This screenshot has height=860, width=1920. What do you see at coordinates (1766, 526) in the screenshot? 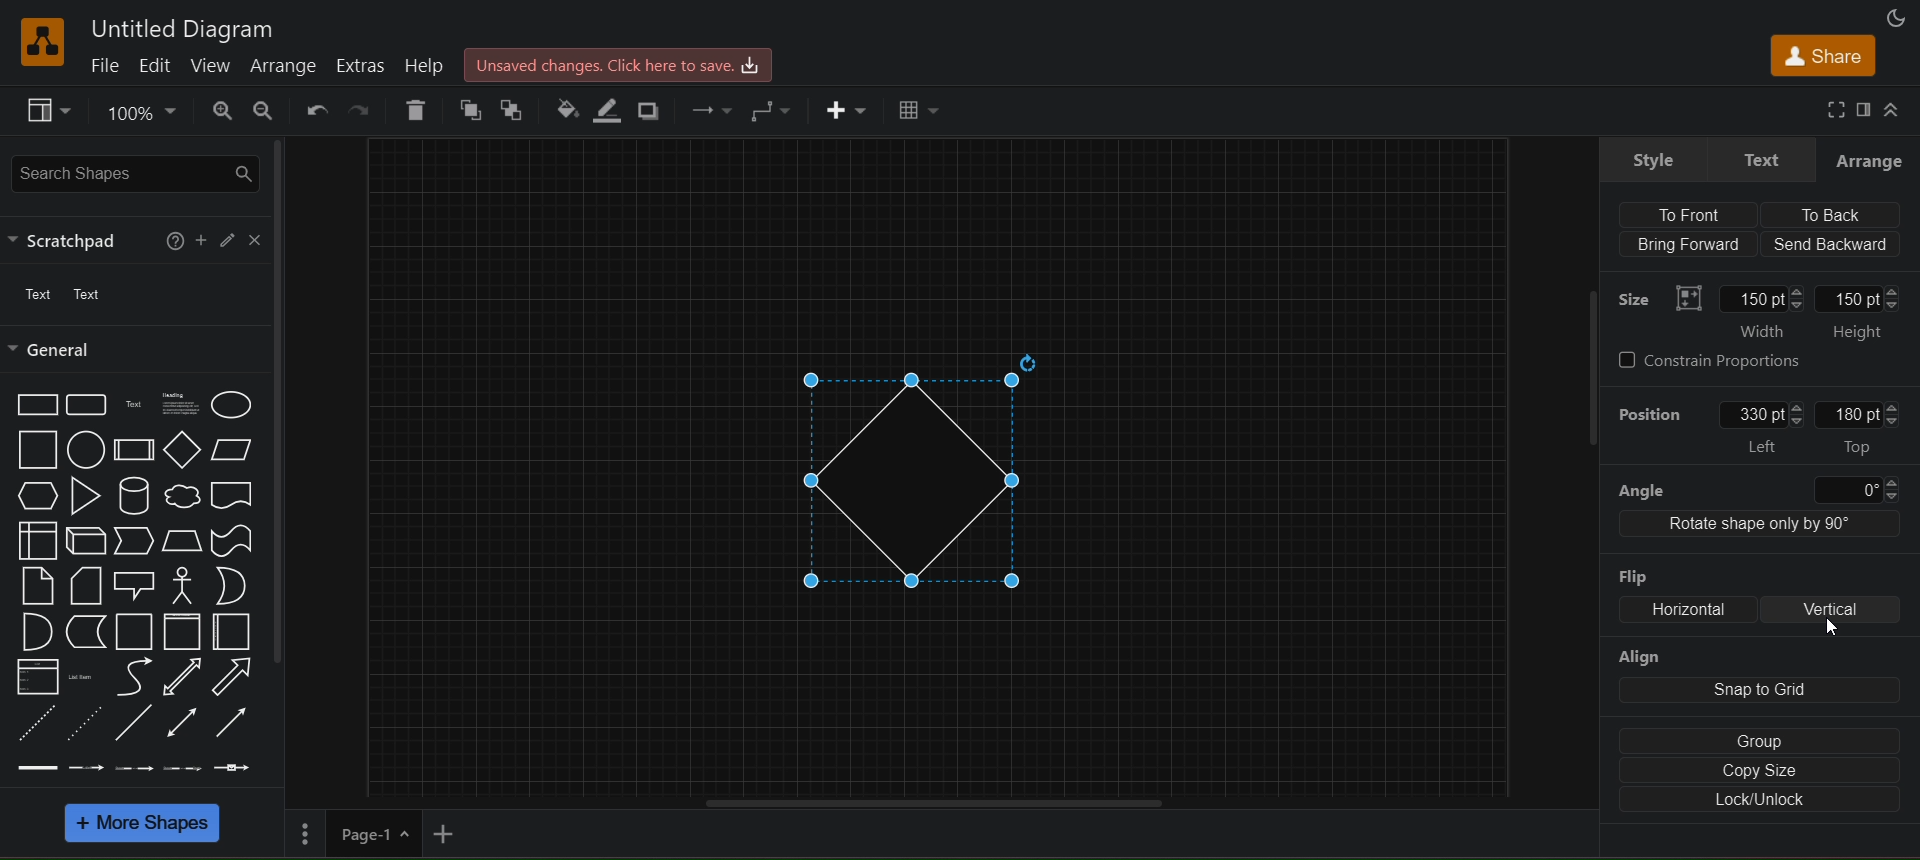
I see `rotate shape by 90 degree` at bounding box center [1766, 526].